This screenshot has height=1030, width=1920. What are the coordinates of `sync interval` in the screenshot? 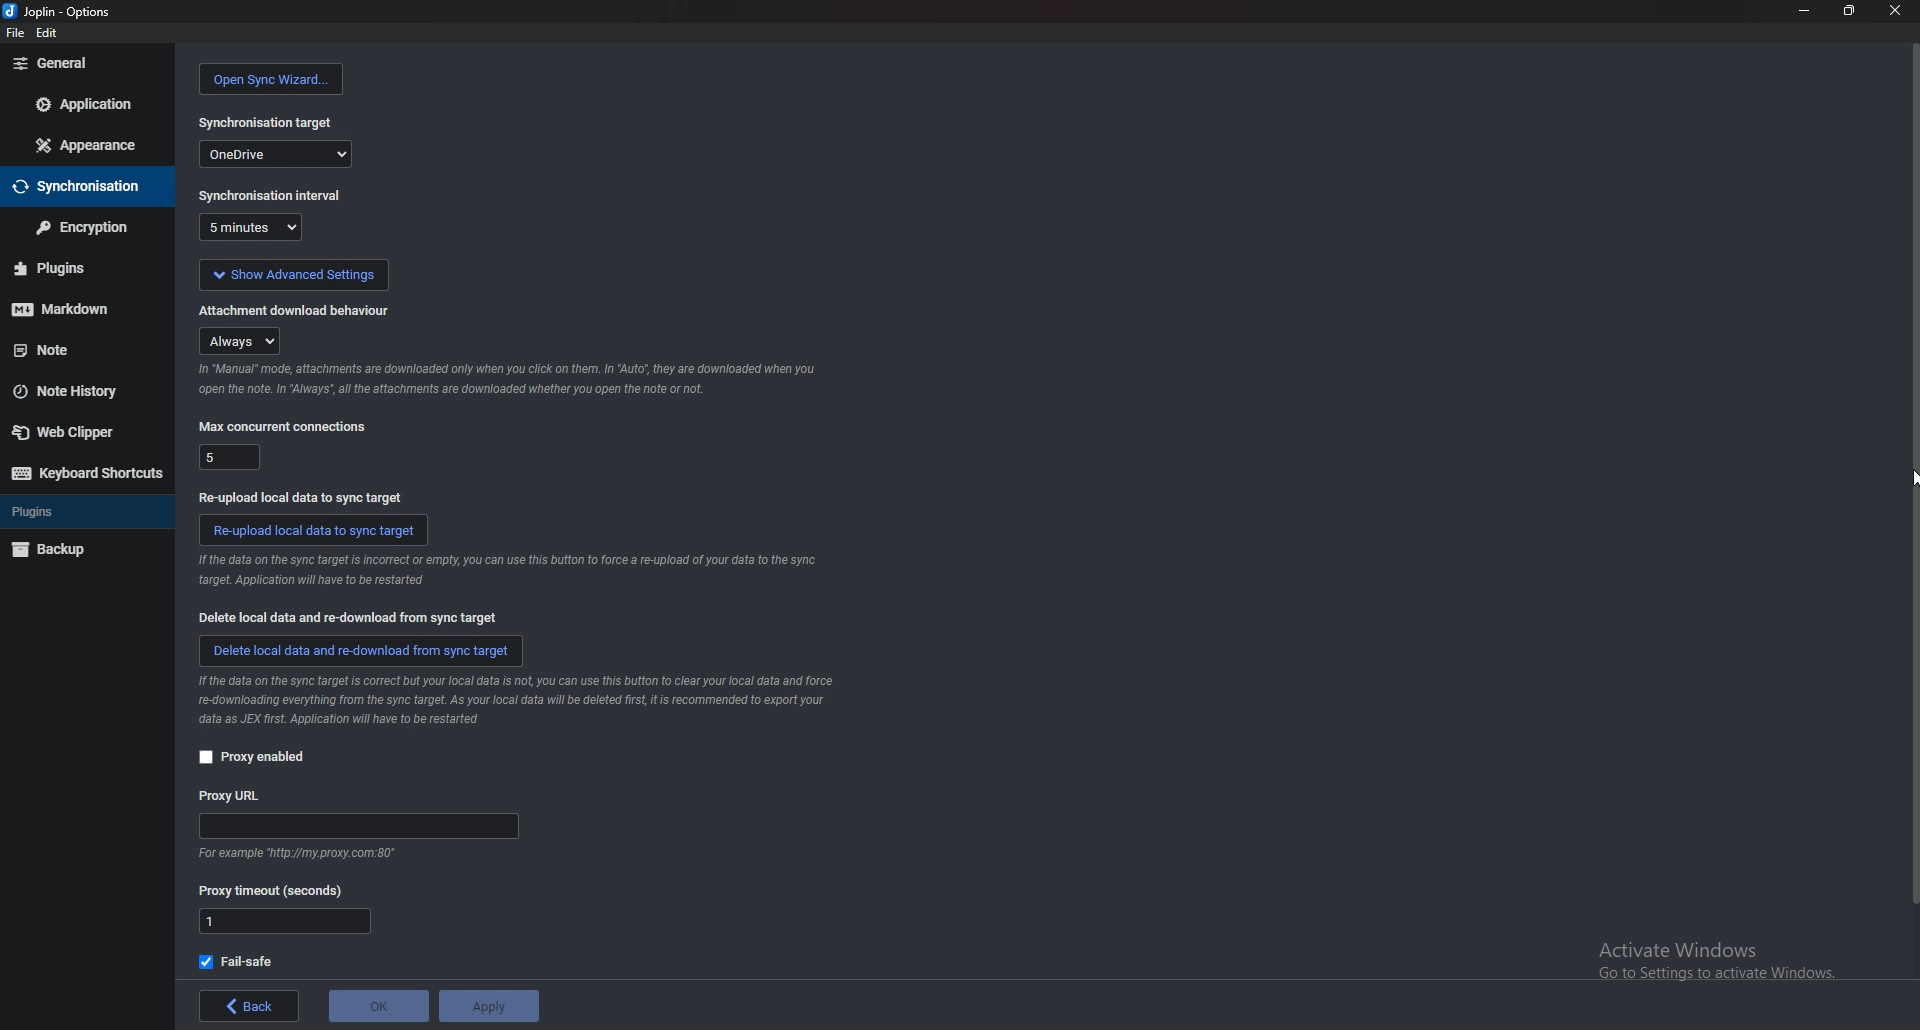 It's located at (272, 196).